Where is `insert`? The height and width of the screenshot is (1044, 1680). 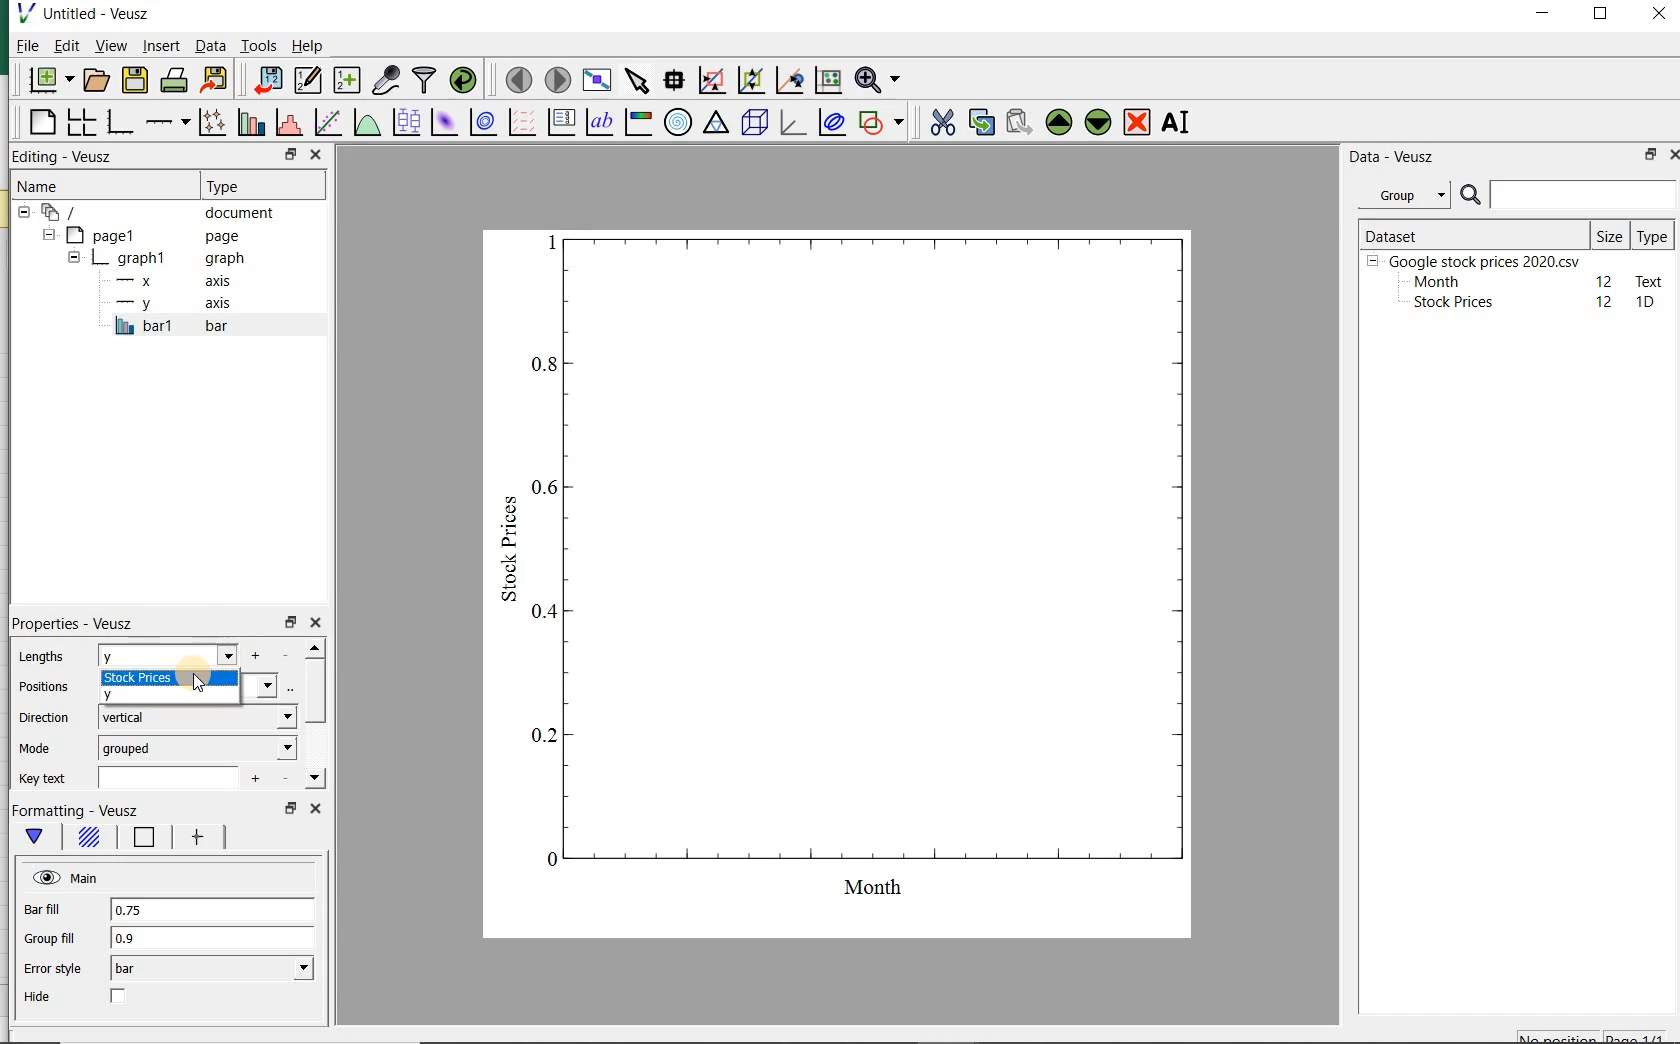 insert is located at coordinates (161, 47).